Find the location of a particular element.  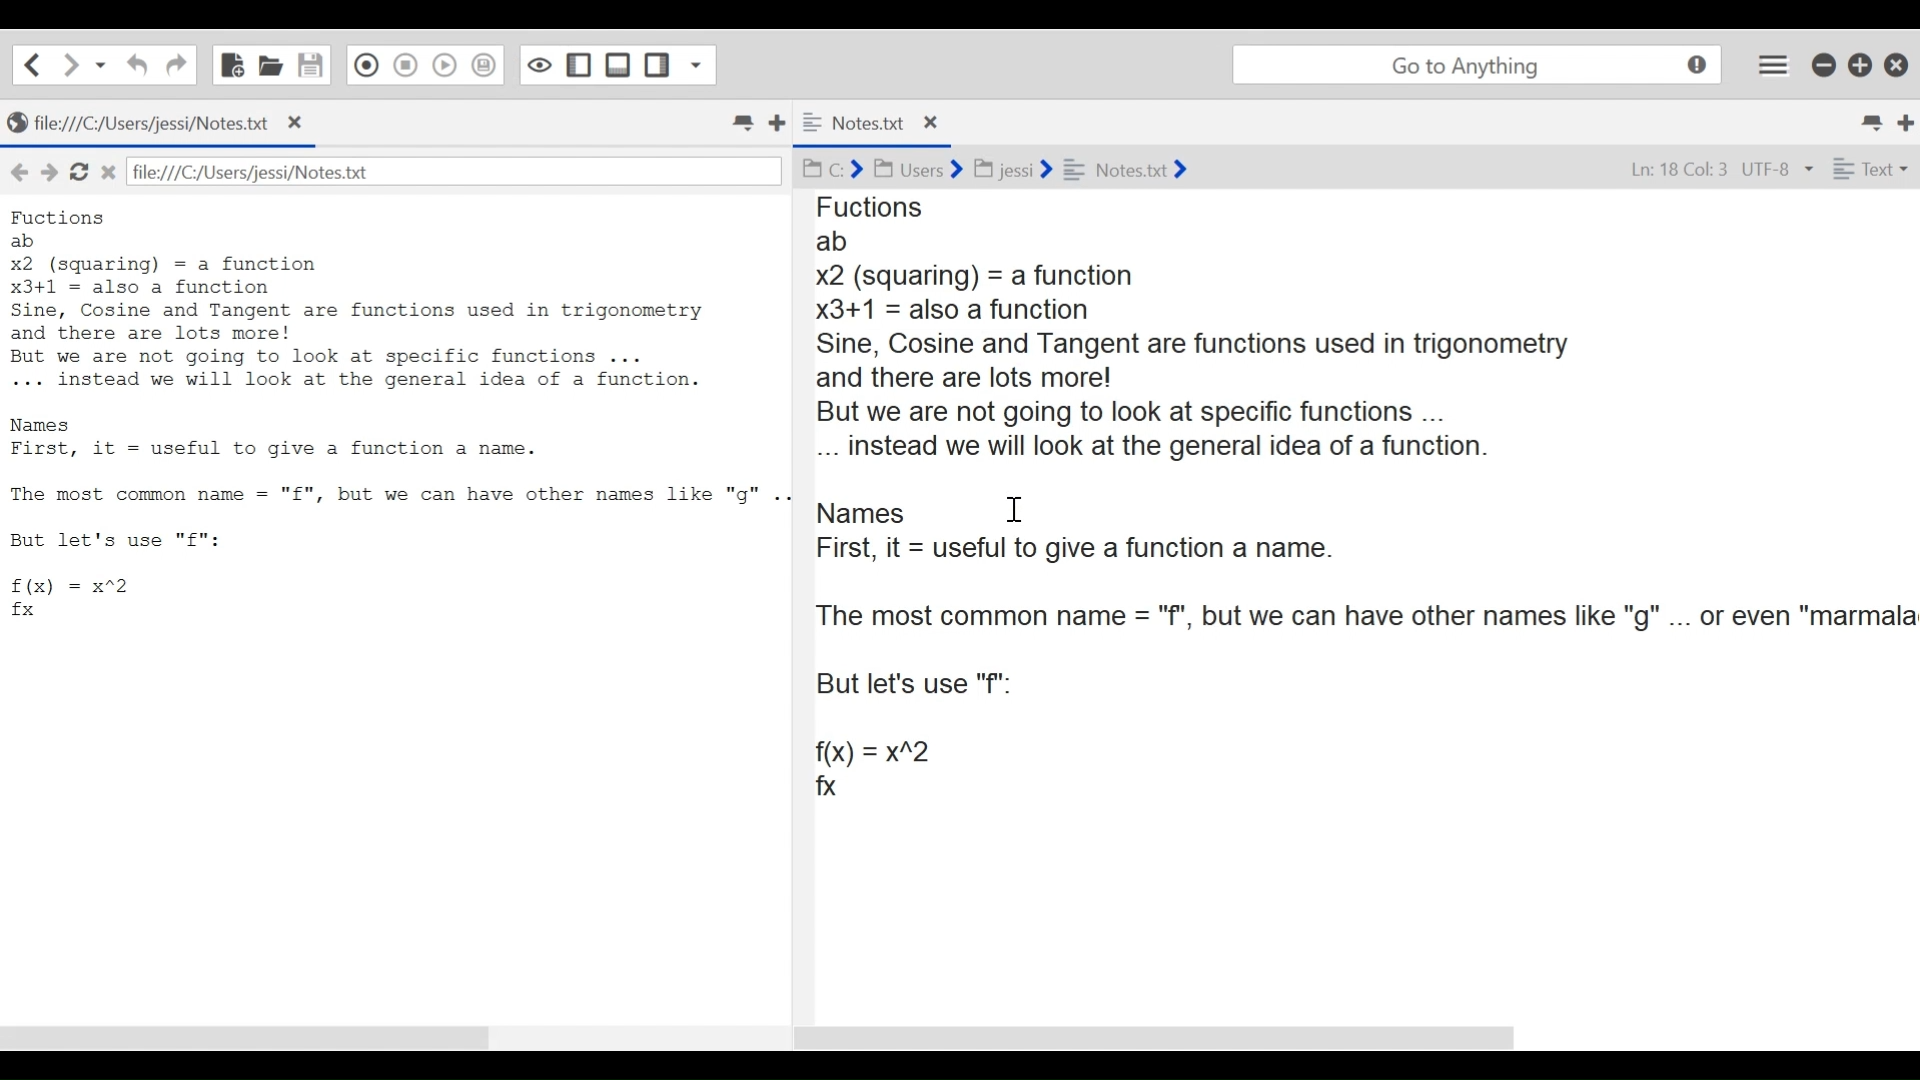

 Notes.txt is located at coordinates (1132, 167).